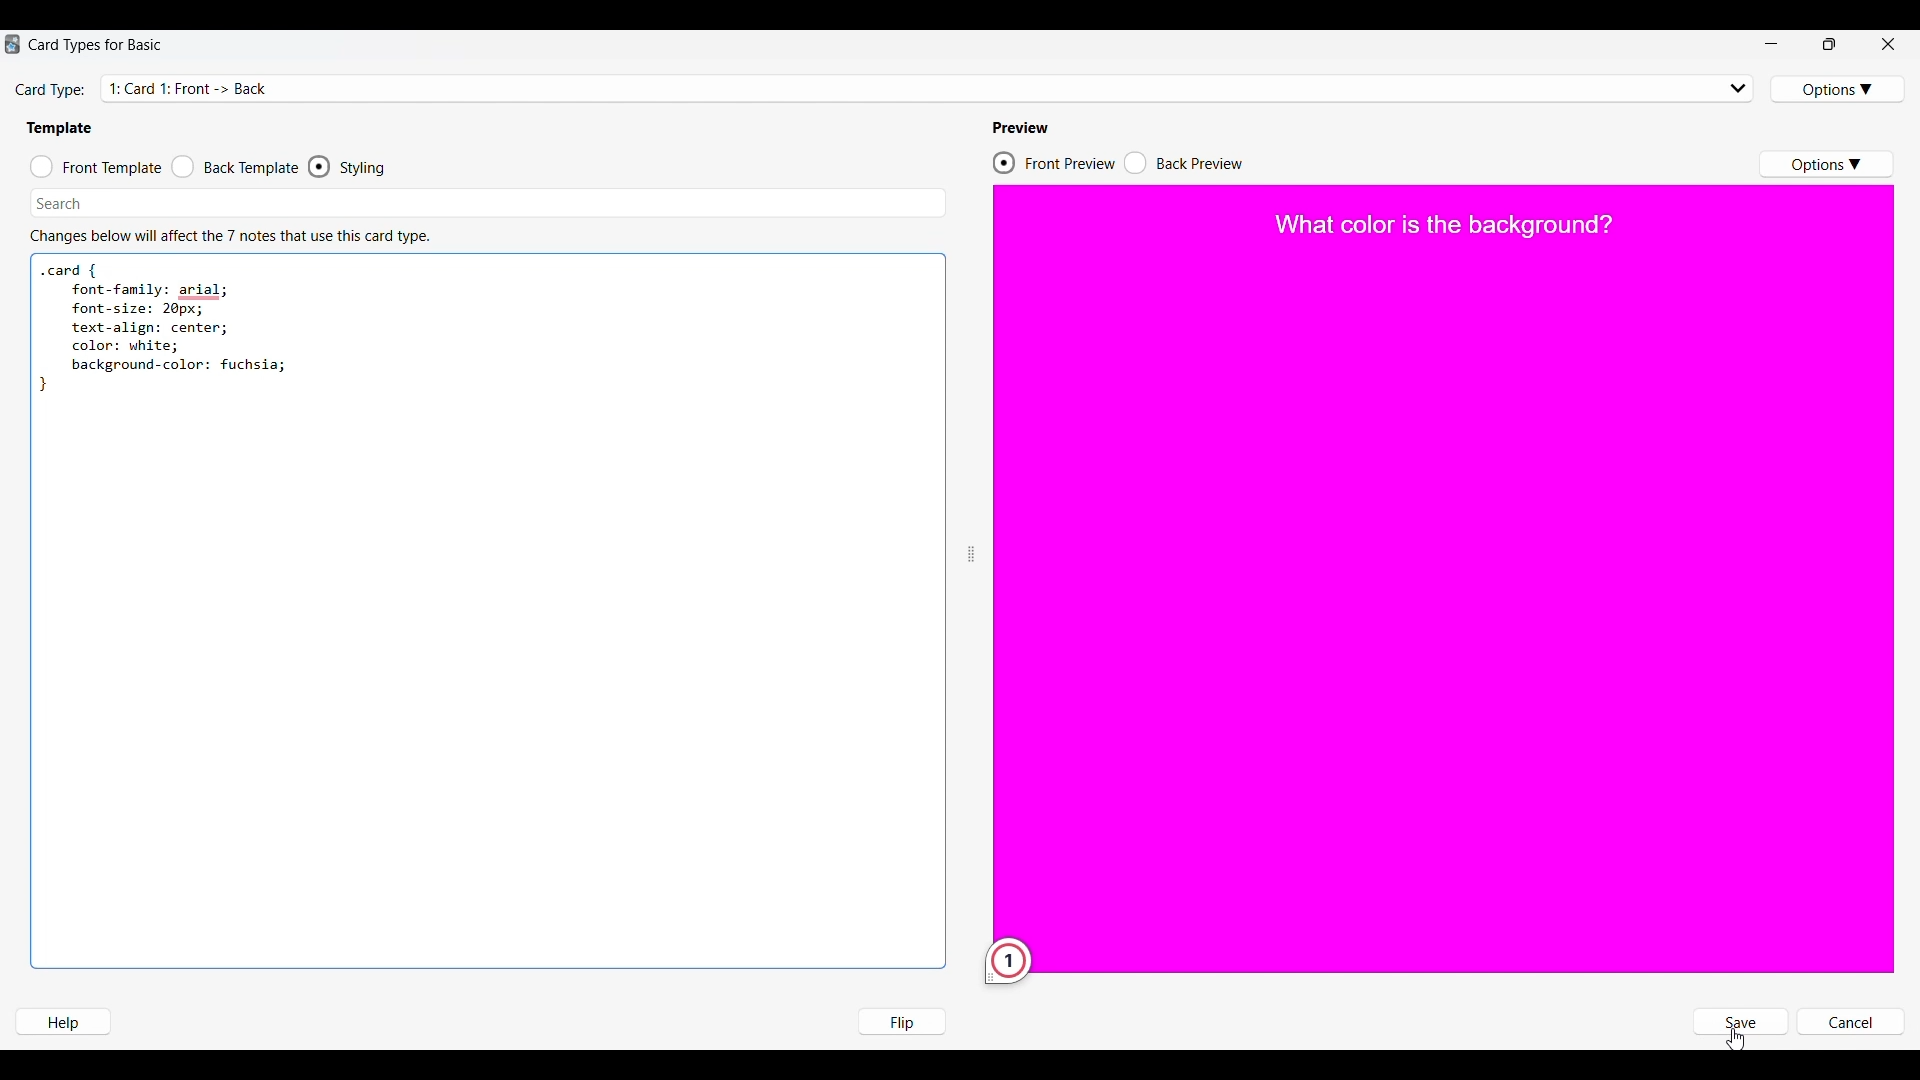 This screenshot has height=1080, width=1920. I want to click on Cancel, so click(1850, 1023).